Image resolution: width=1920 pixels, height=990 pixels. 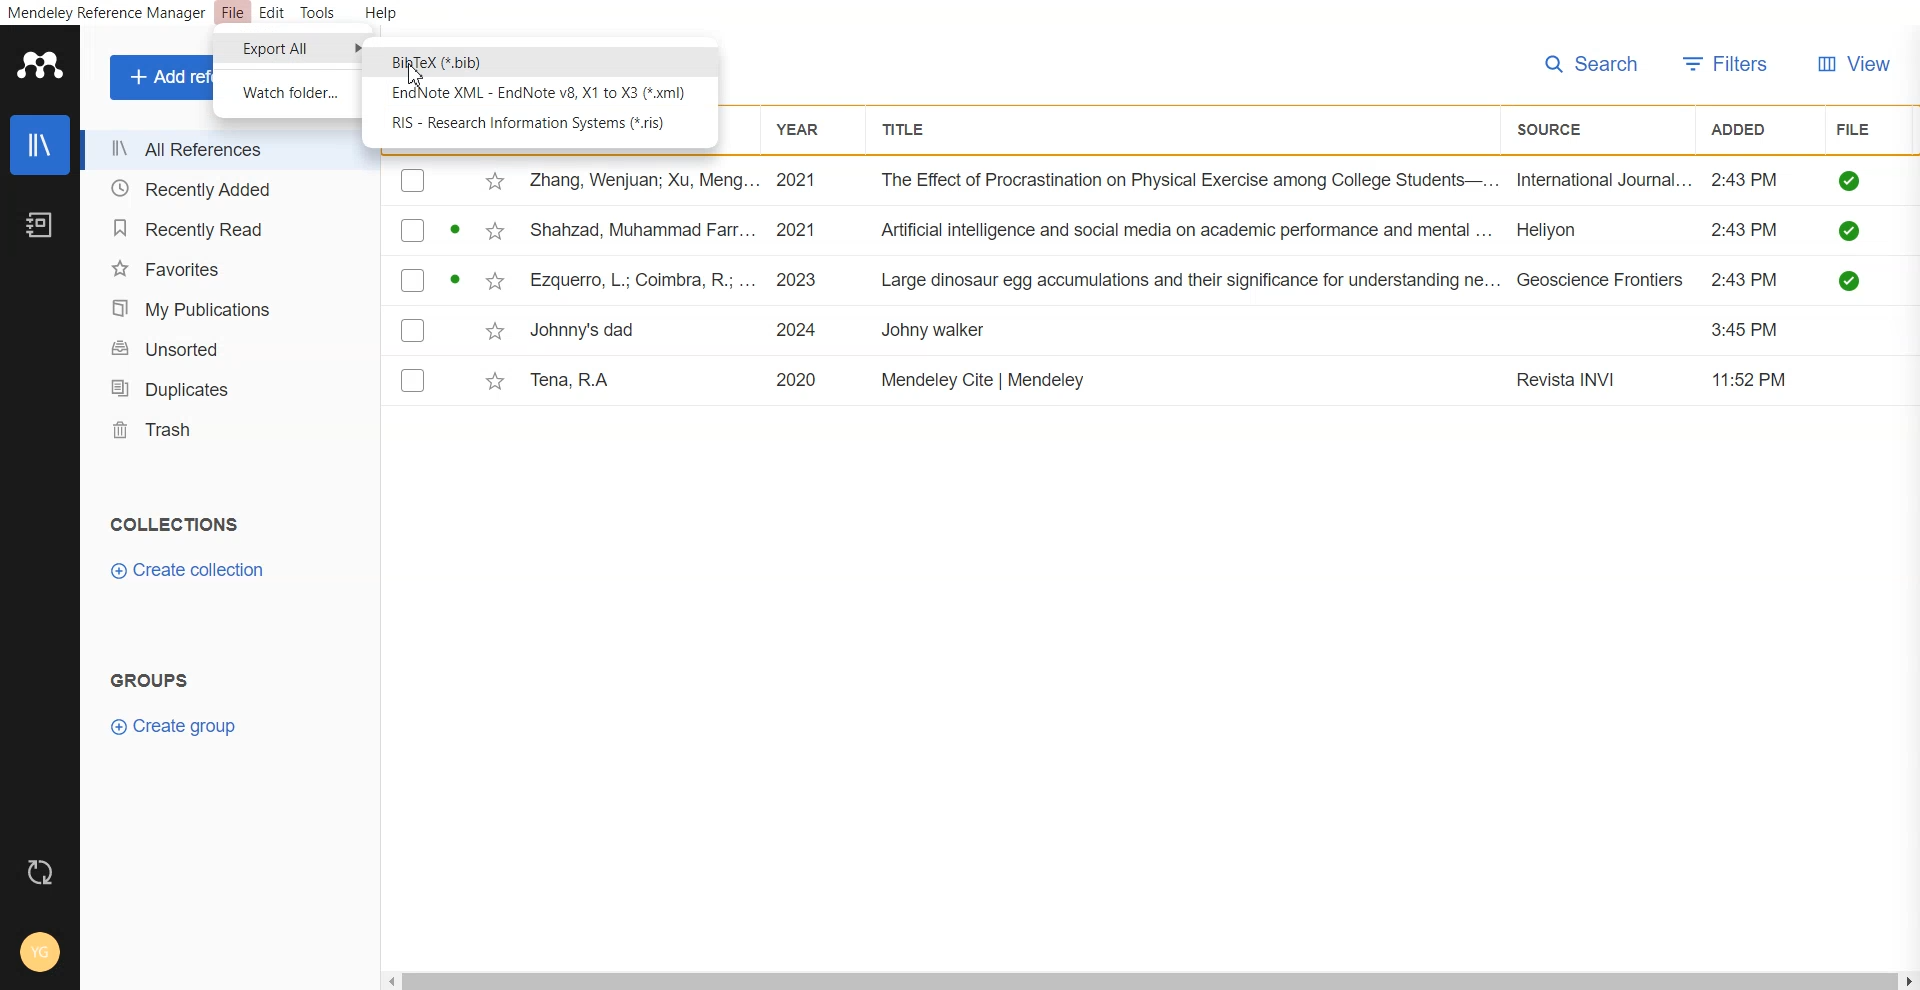 What do you see at coordinates (414, 181) in the screenshot?
I see `checkbox` at bounding box center [414, 181].